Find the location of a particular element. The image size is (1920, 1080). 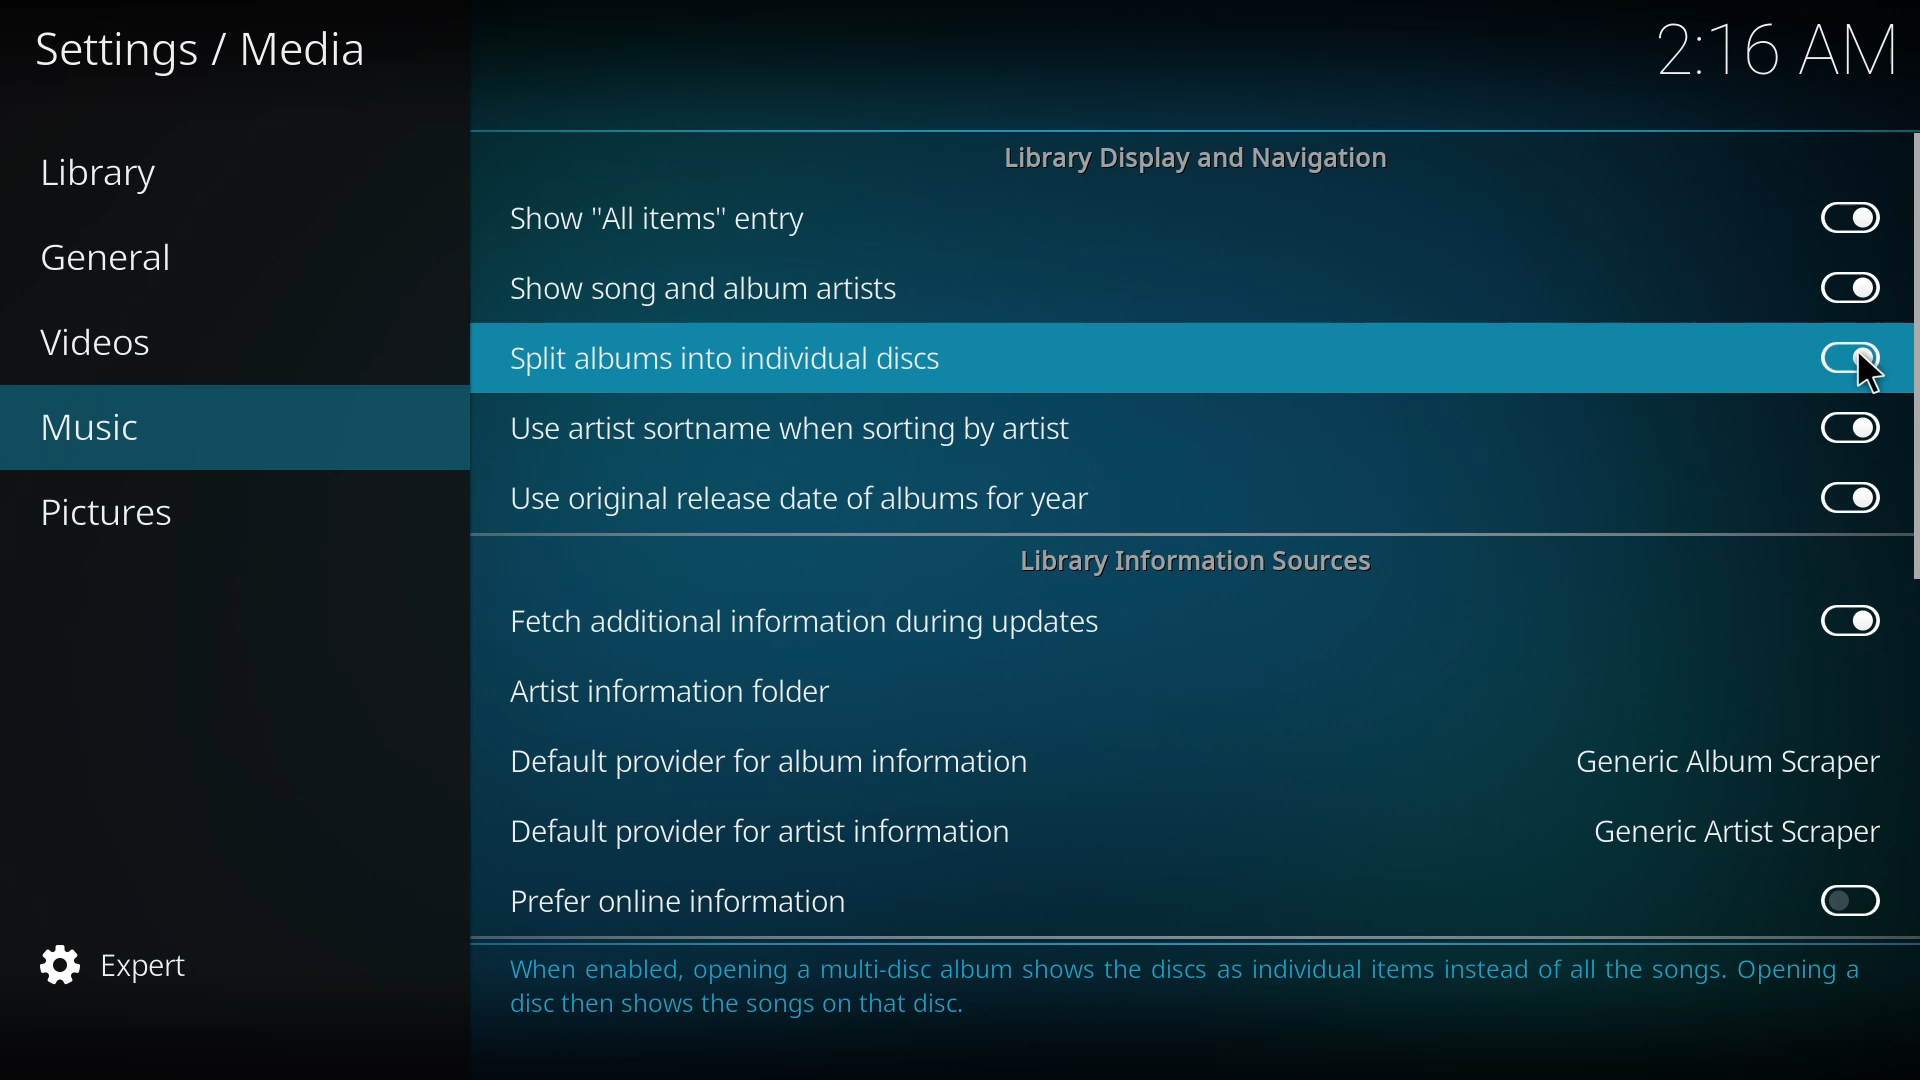

enabled is located at coordinates (1844, 426).